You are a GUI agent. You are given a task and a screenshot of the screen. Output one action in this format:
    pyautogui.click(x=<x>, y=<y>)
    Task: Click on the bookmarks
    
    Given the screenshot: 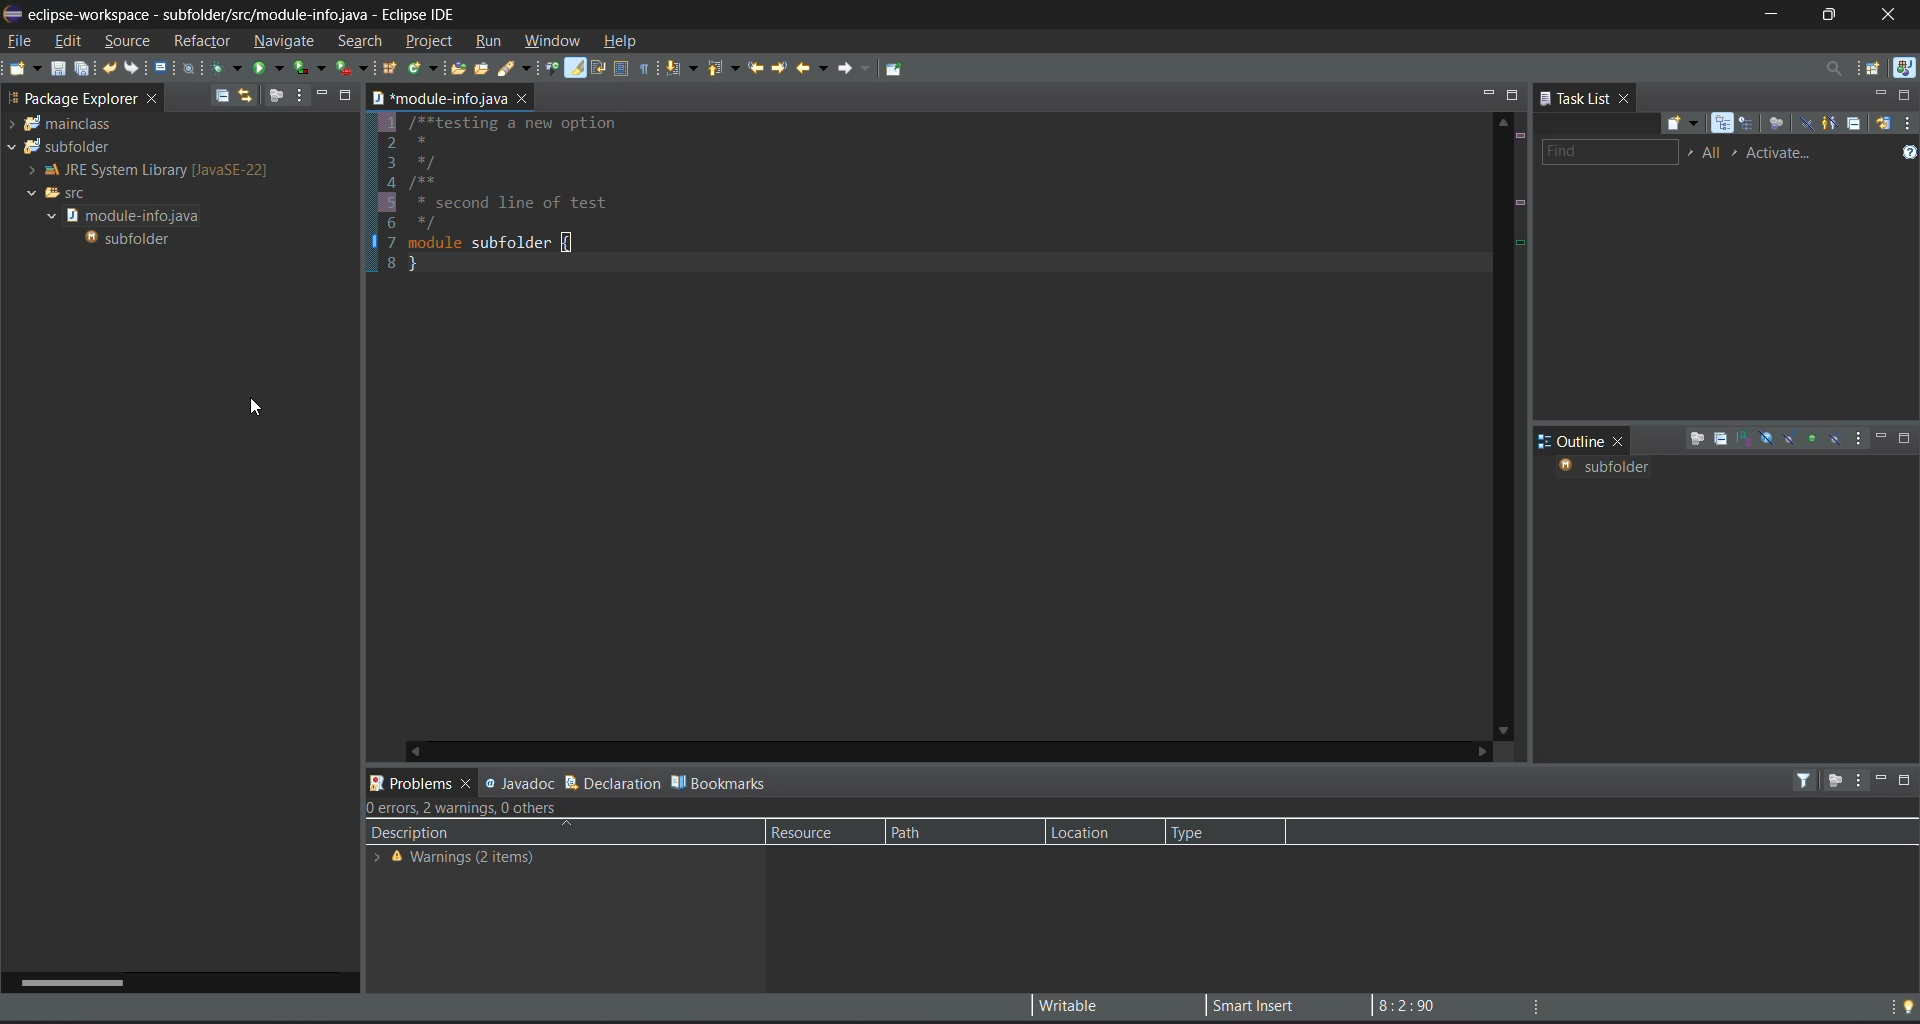 What is the action you would take?
    pyautogui.click(x=721, y=781)
    